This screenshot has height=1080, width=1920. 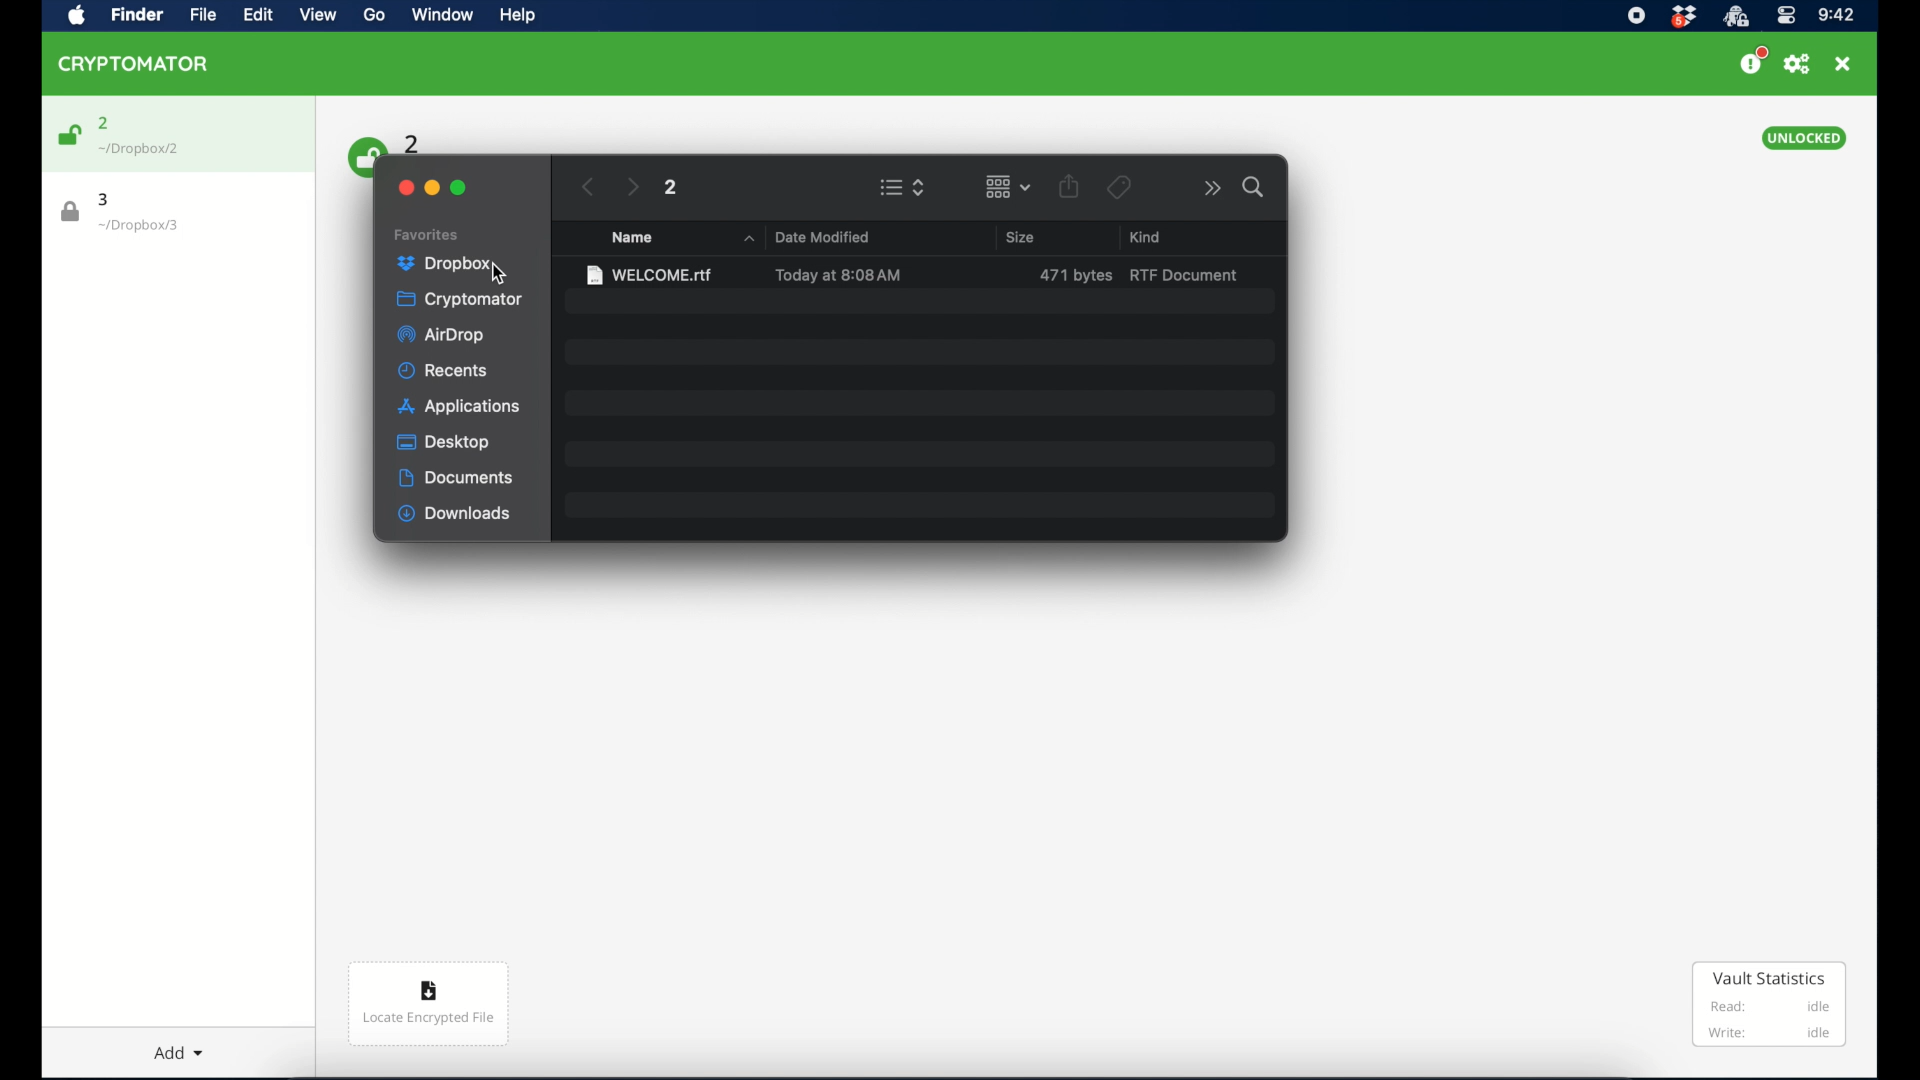 I want to click on close, so click(x=404, y=188).